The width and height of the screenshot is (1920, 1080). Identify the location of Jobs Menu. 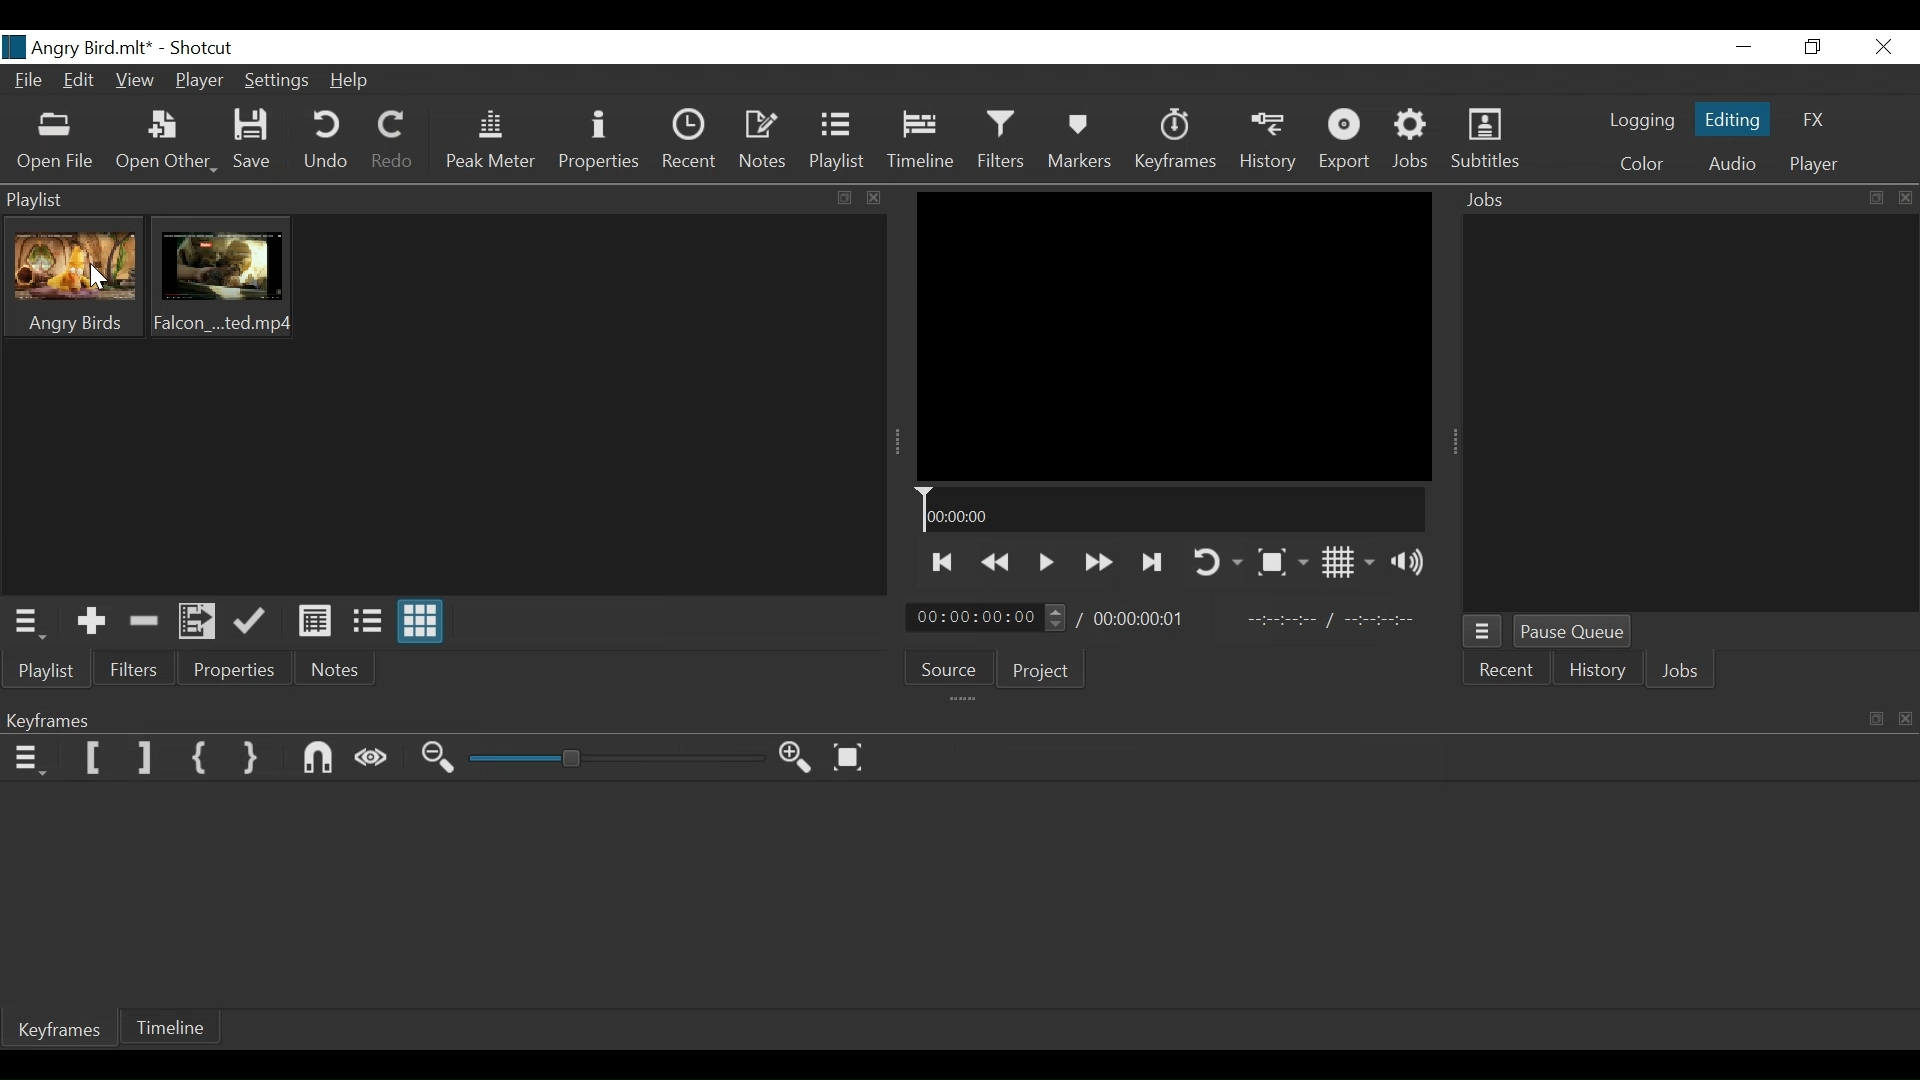
(1484, 634).